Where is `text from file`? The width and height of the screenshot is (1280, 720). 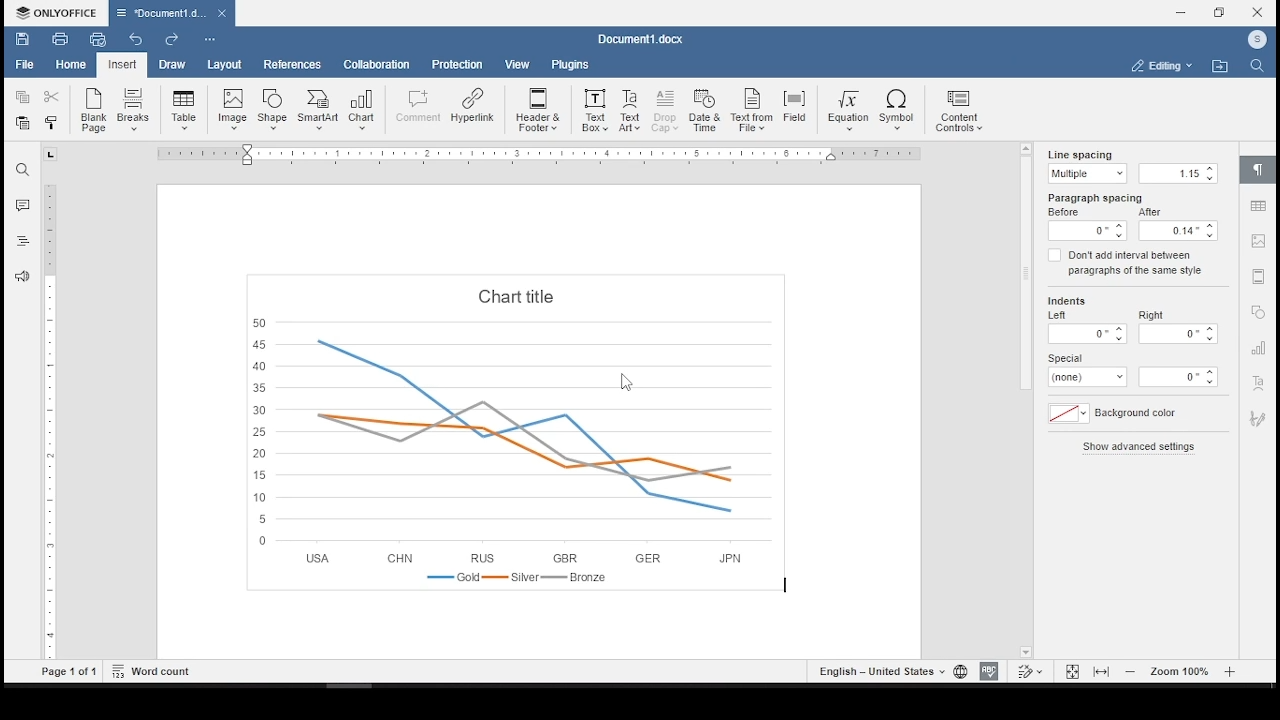 text from file is located at coordinates (751, 111).